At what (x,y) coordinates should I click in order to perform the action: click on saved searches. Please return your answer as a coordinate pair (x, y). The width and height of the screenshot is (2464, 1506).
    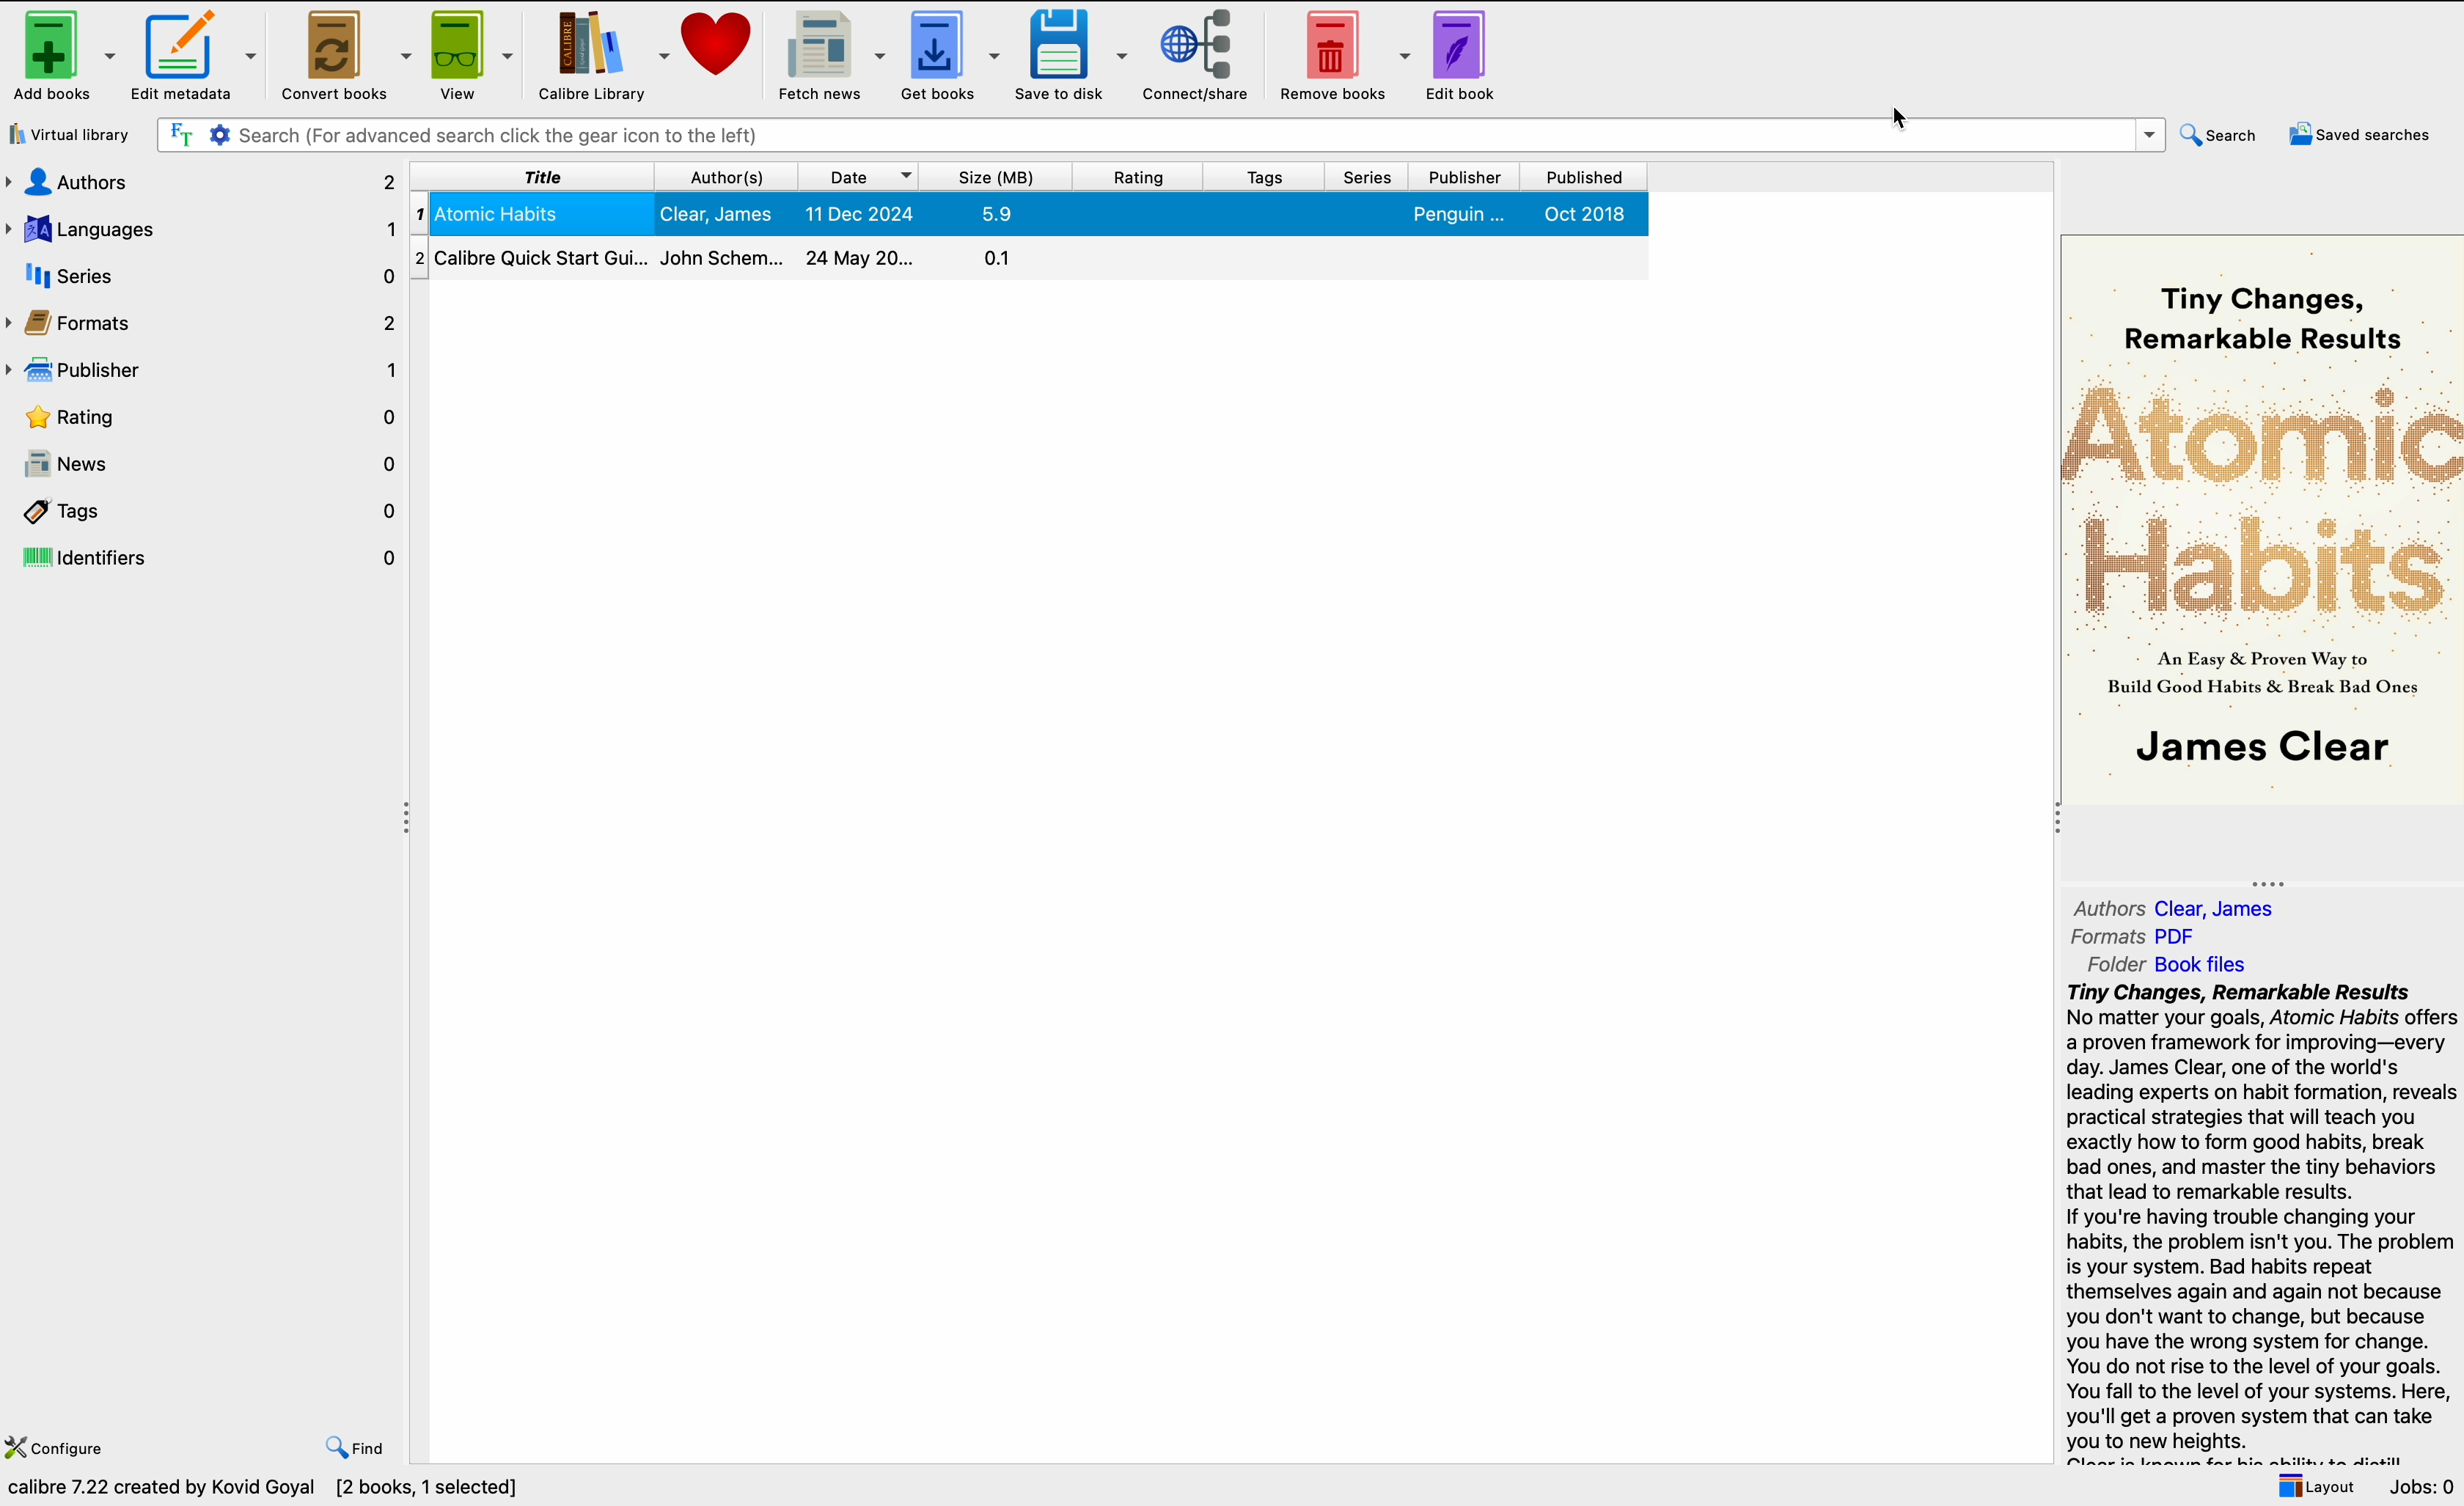
    Looking at the image, I should click on (2364, 132).